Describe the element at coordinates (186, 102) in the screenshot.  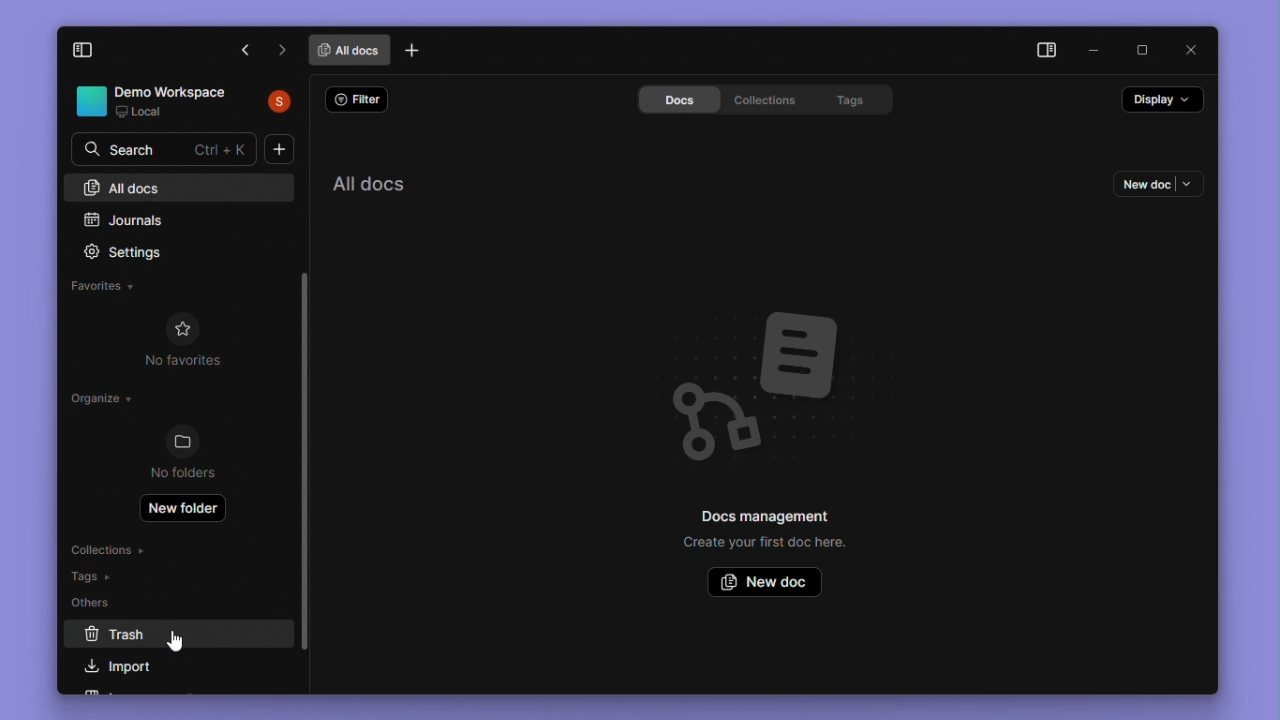
I see `Demo Workplace` at that location.